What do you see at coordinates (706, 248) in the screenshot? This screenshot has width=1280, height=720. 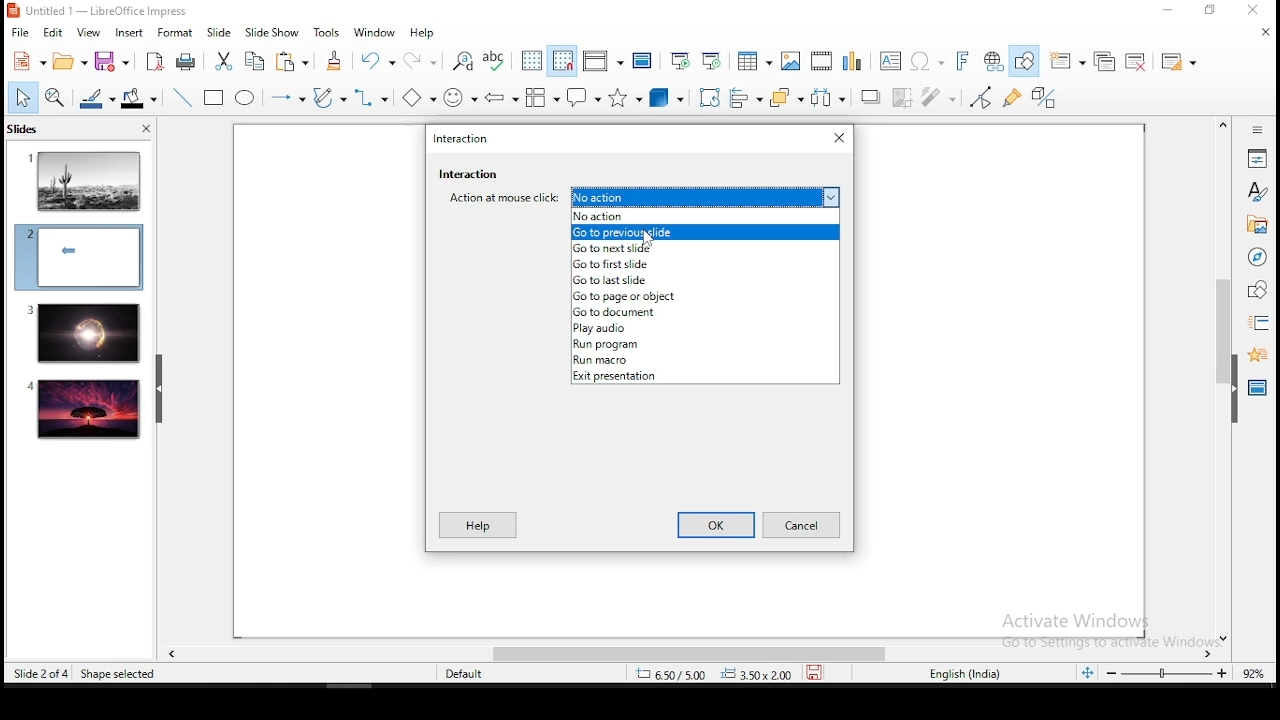 I see `go to nextslide` at bounding box center [706, 248].